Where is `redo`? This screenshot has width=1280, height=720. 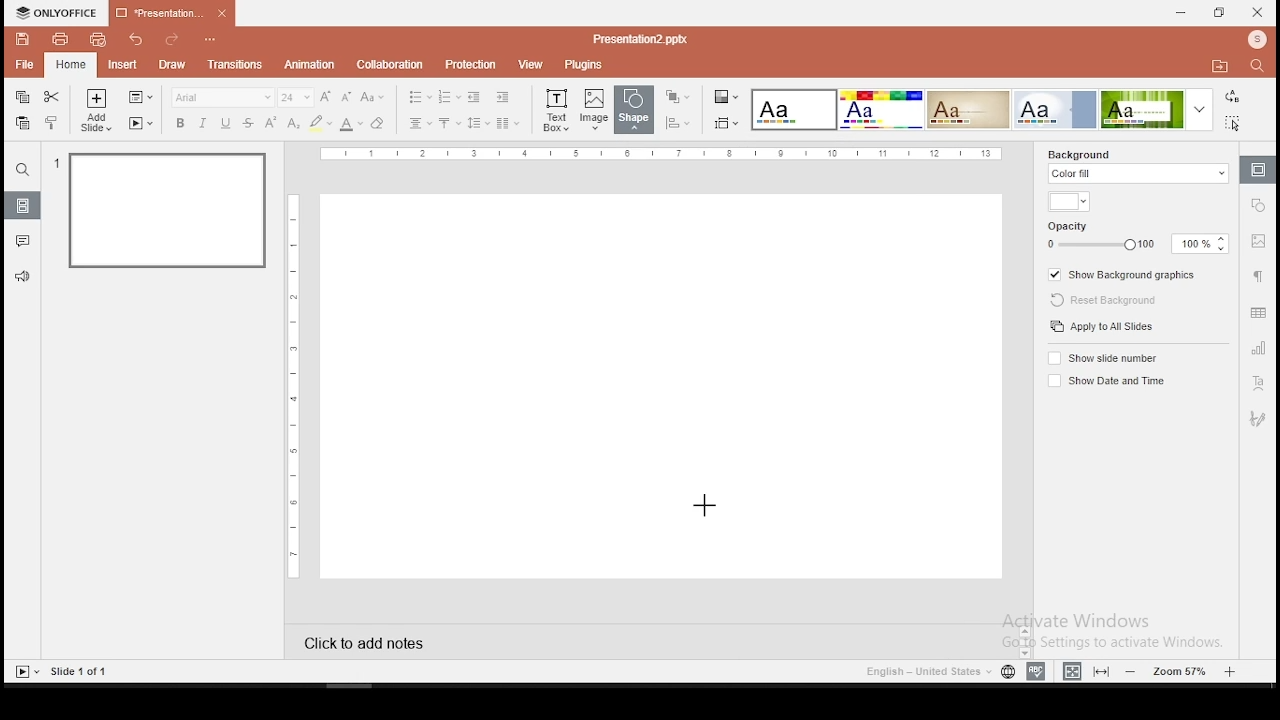 redo is located at coordinates (171, 41).